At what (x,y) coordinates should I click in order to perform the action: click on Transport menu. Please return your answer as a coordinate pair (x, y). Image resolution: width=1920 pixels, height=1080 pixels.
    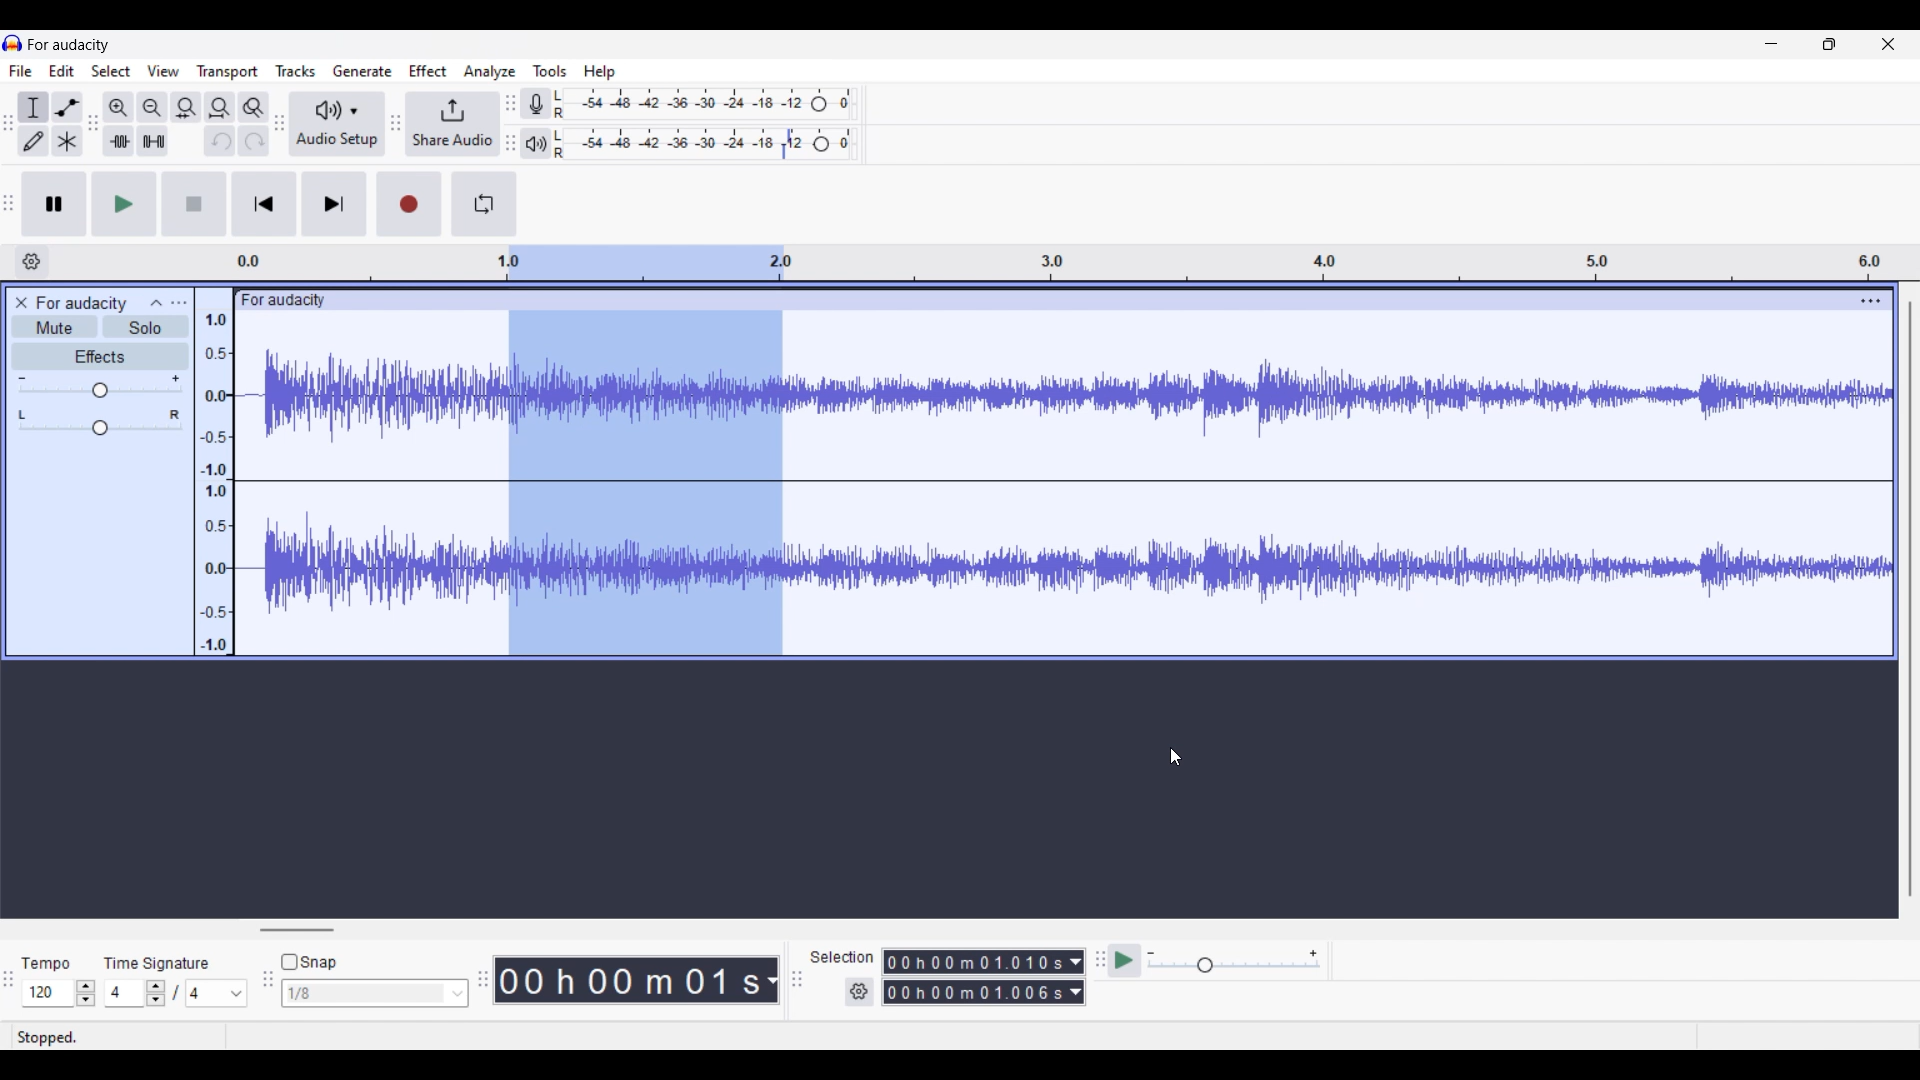
    Looking at the image, I should click on (228, 72).